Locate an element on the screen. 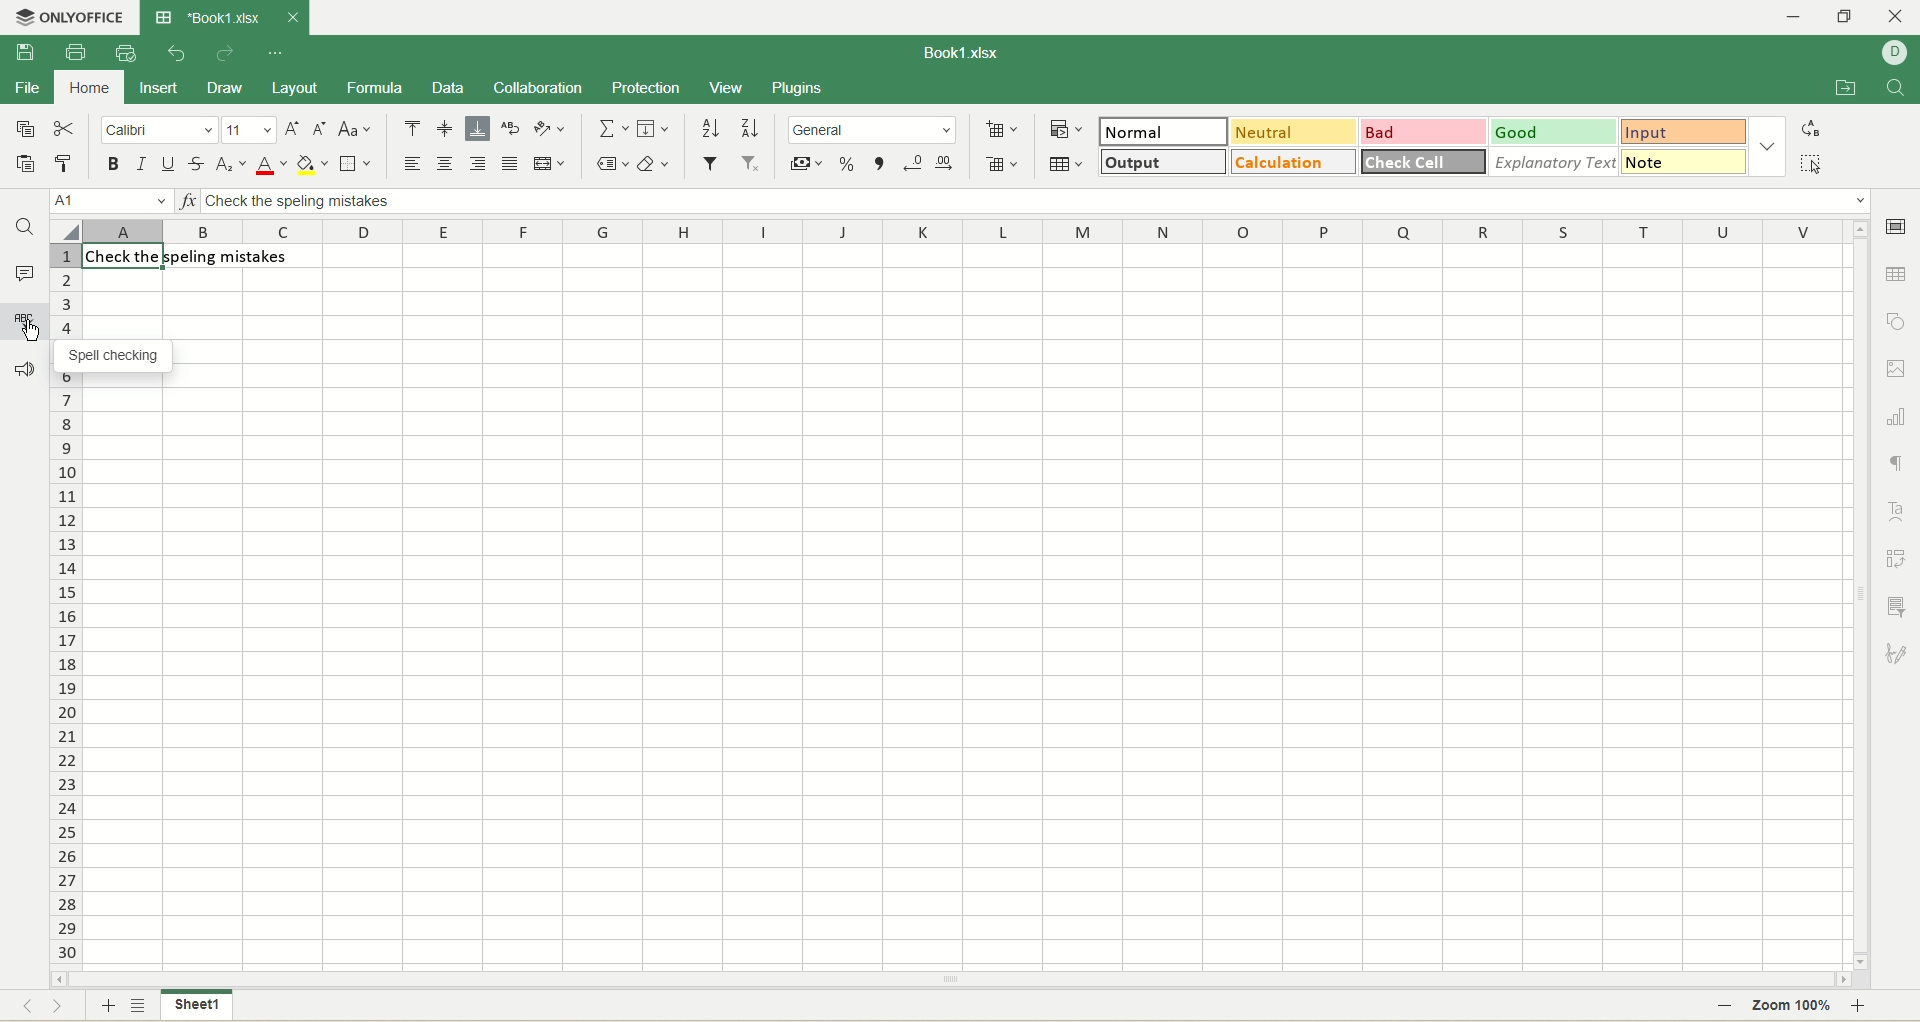 This screenshot has width=1920, height=1022. italic is located at coordinates (141, 166).